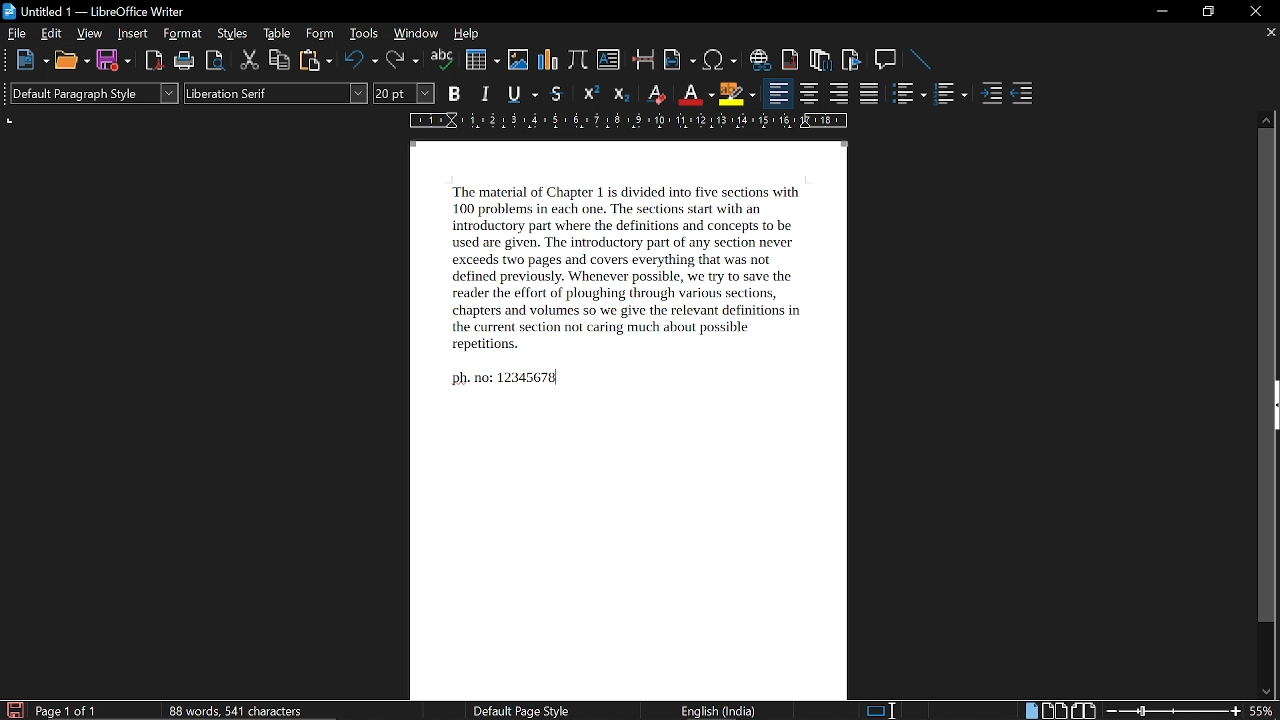  What do you see at coordinates (624, 123) in the screenshot?
I see `scale` at bounding box center [624, 123].